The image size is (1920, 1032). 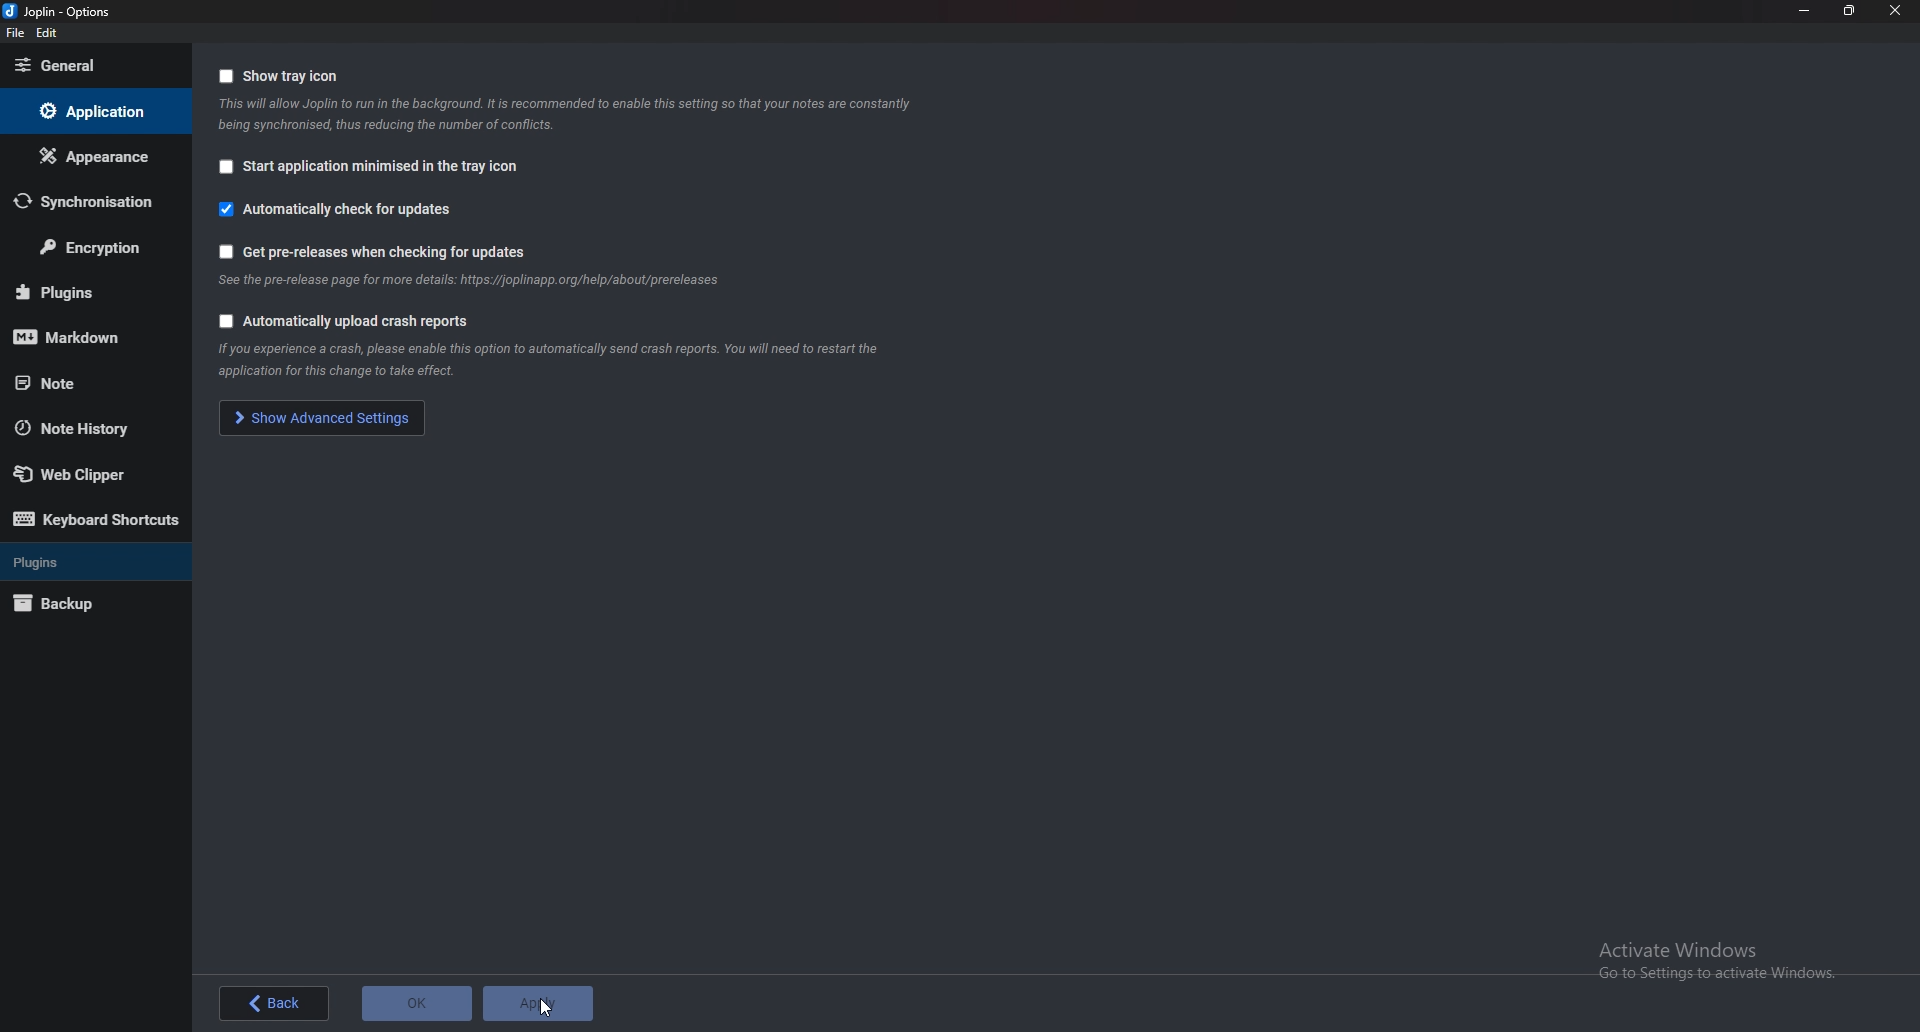 I want to click on Automatically check for updates, so click(x=351, y=211).